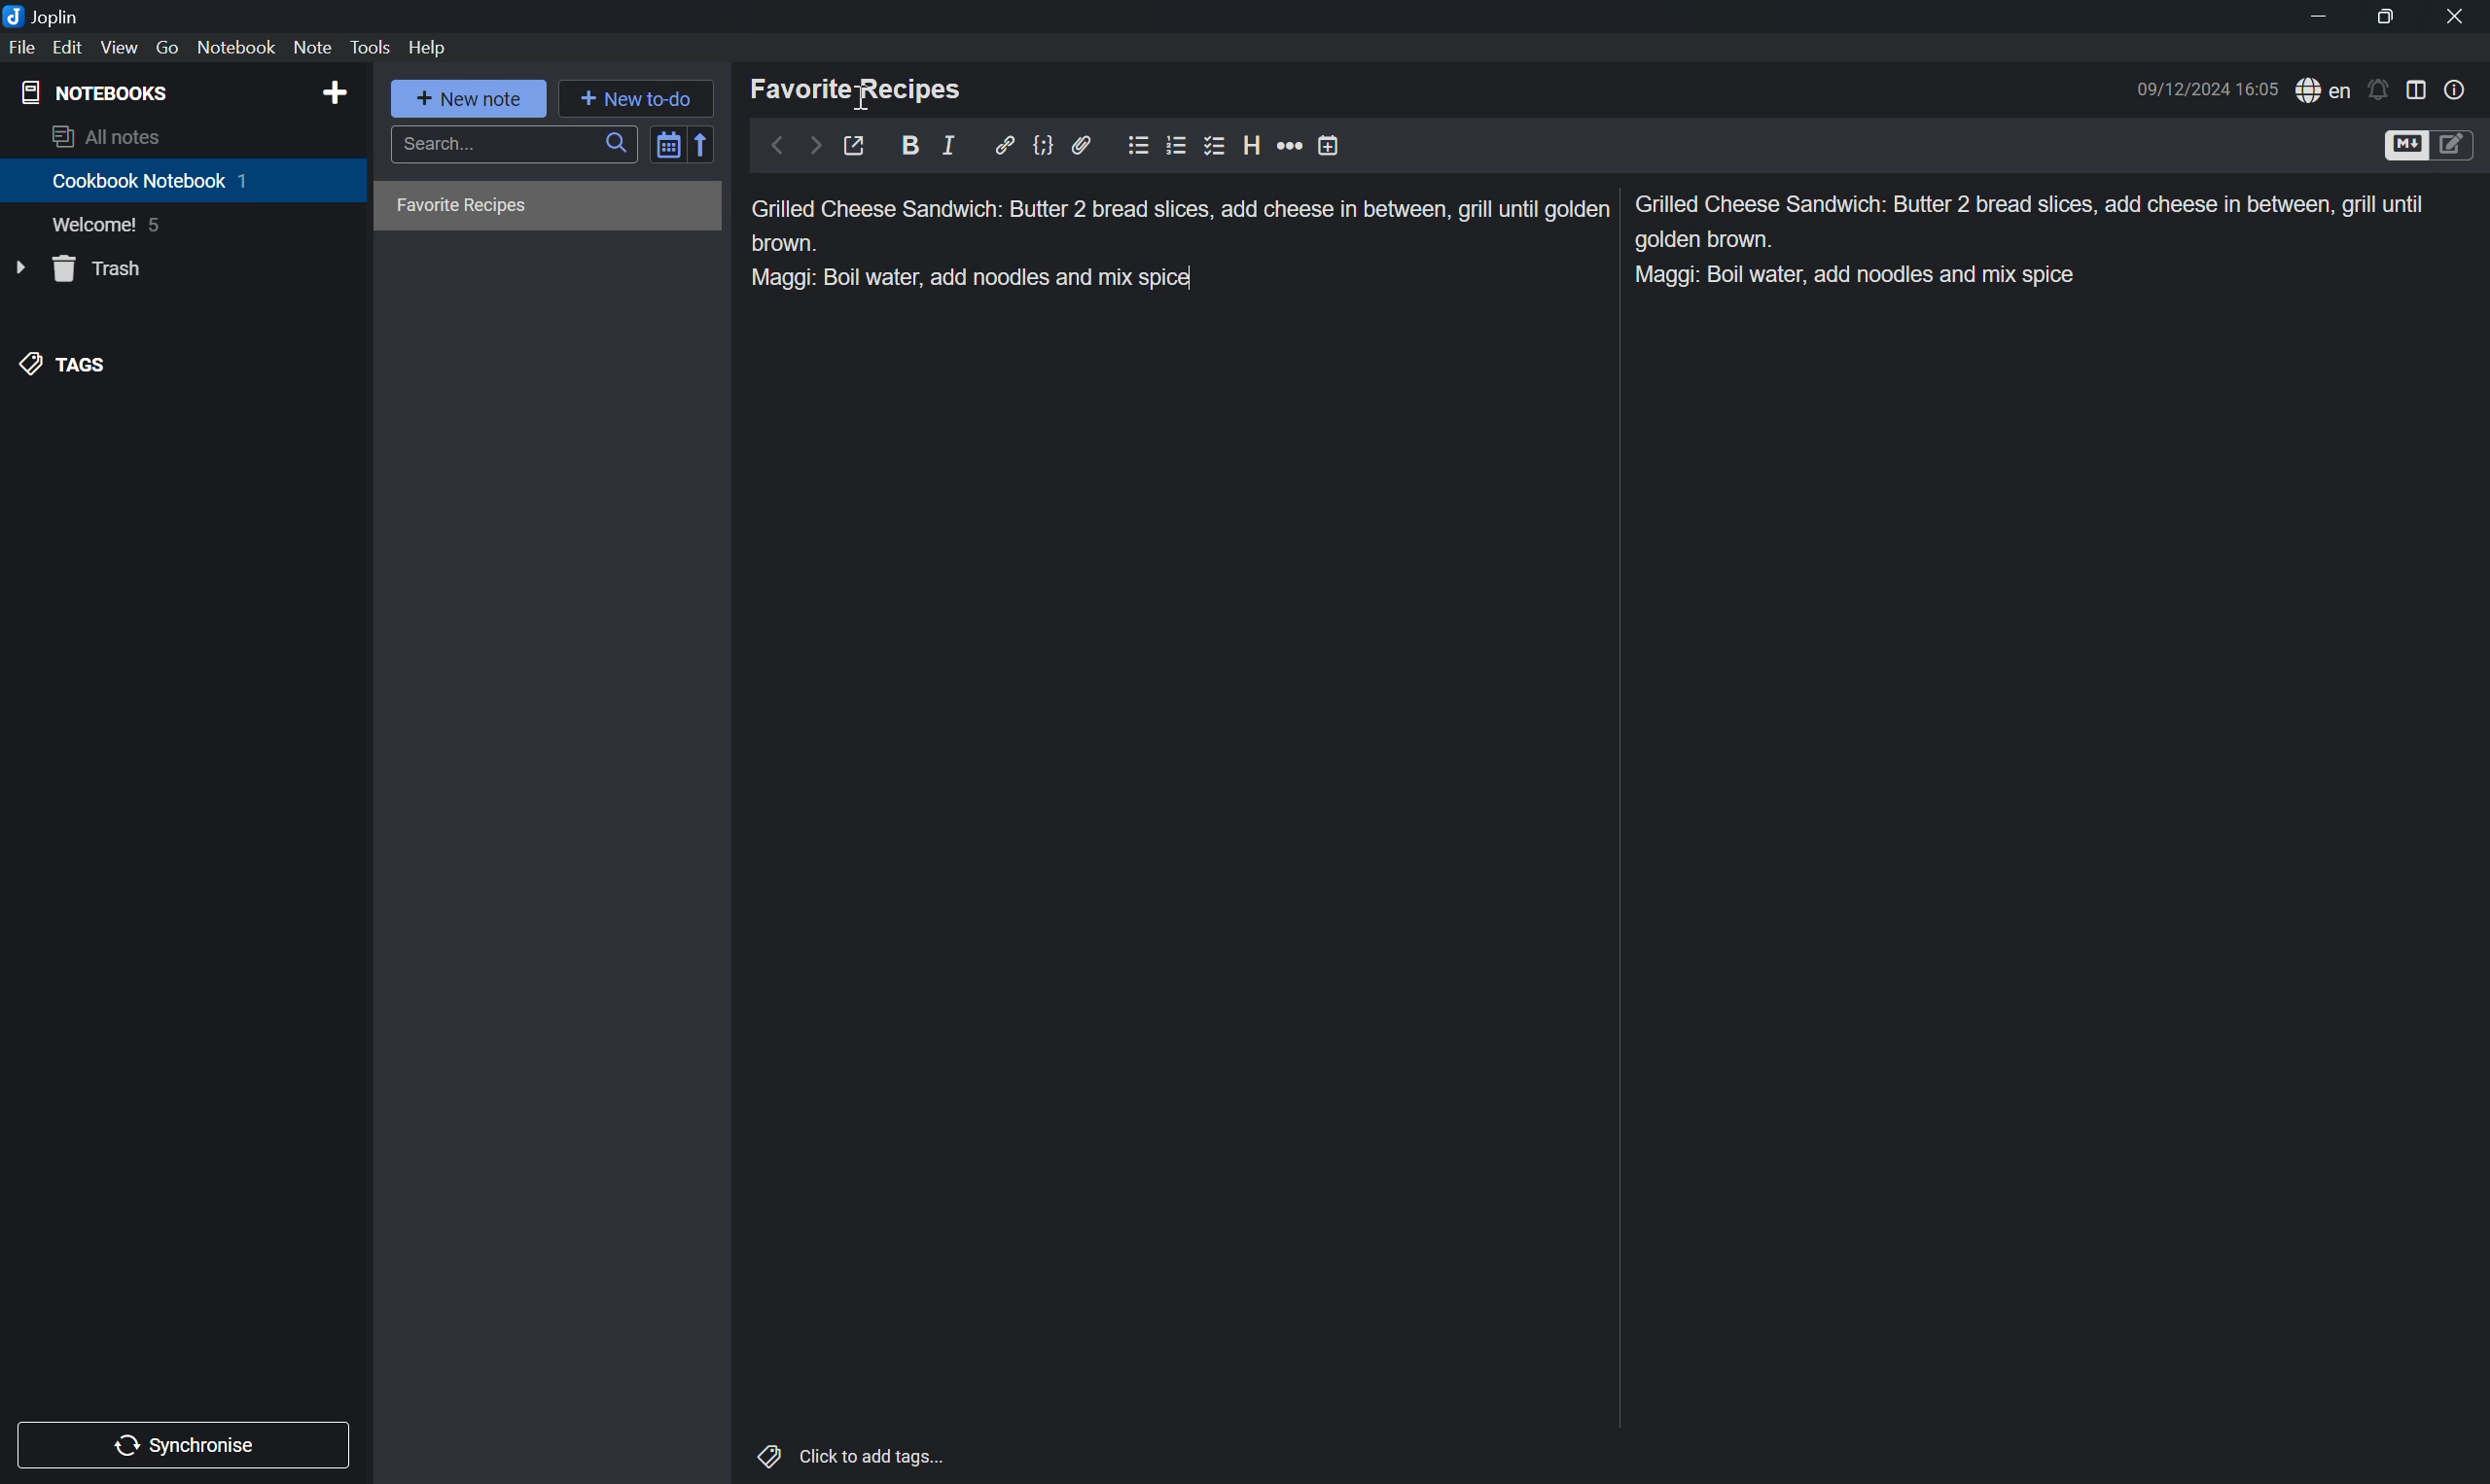 The width and height of the screenshot is (2490, 1484). I want to click on Maggi: Boil water, add noodles and mix spice, so click(1860, 275).